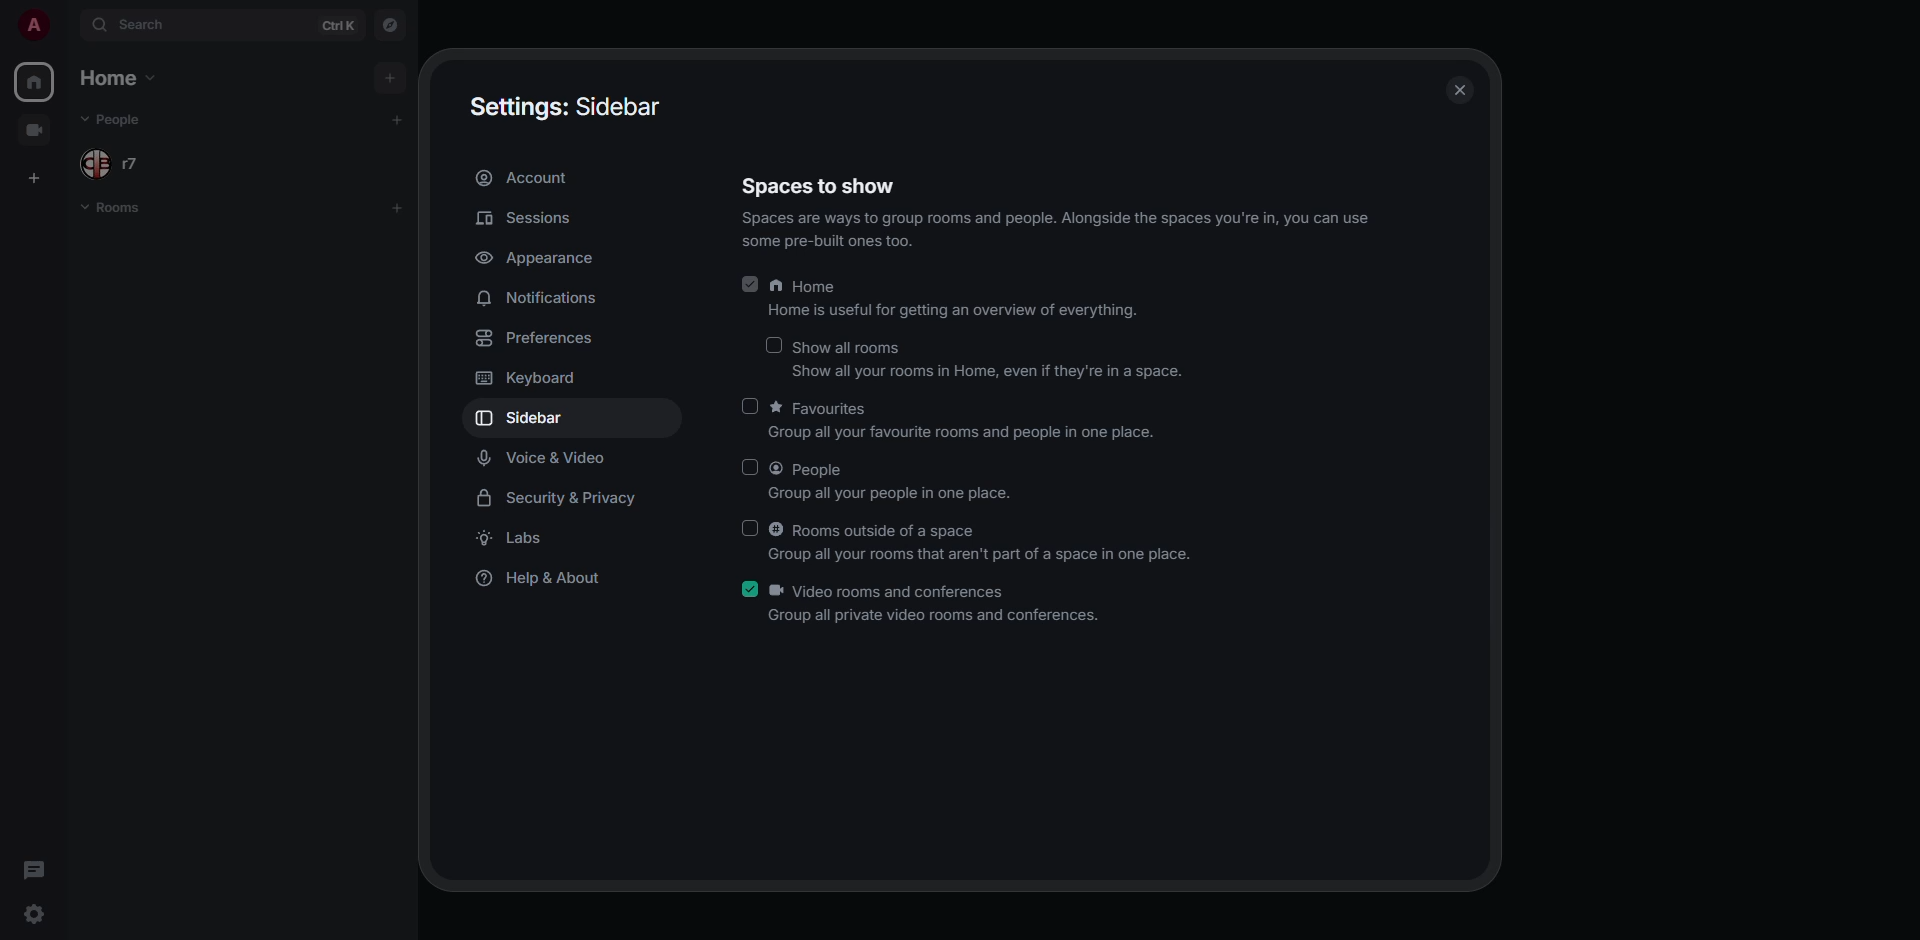 The image size is (1920, 940). Describe the element at coordinates (750, 591) in the screenshot. I see `enabled` at that location.